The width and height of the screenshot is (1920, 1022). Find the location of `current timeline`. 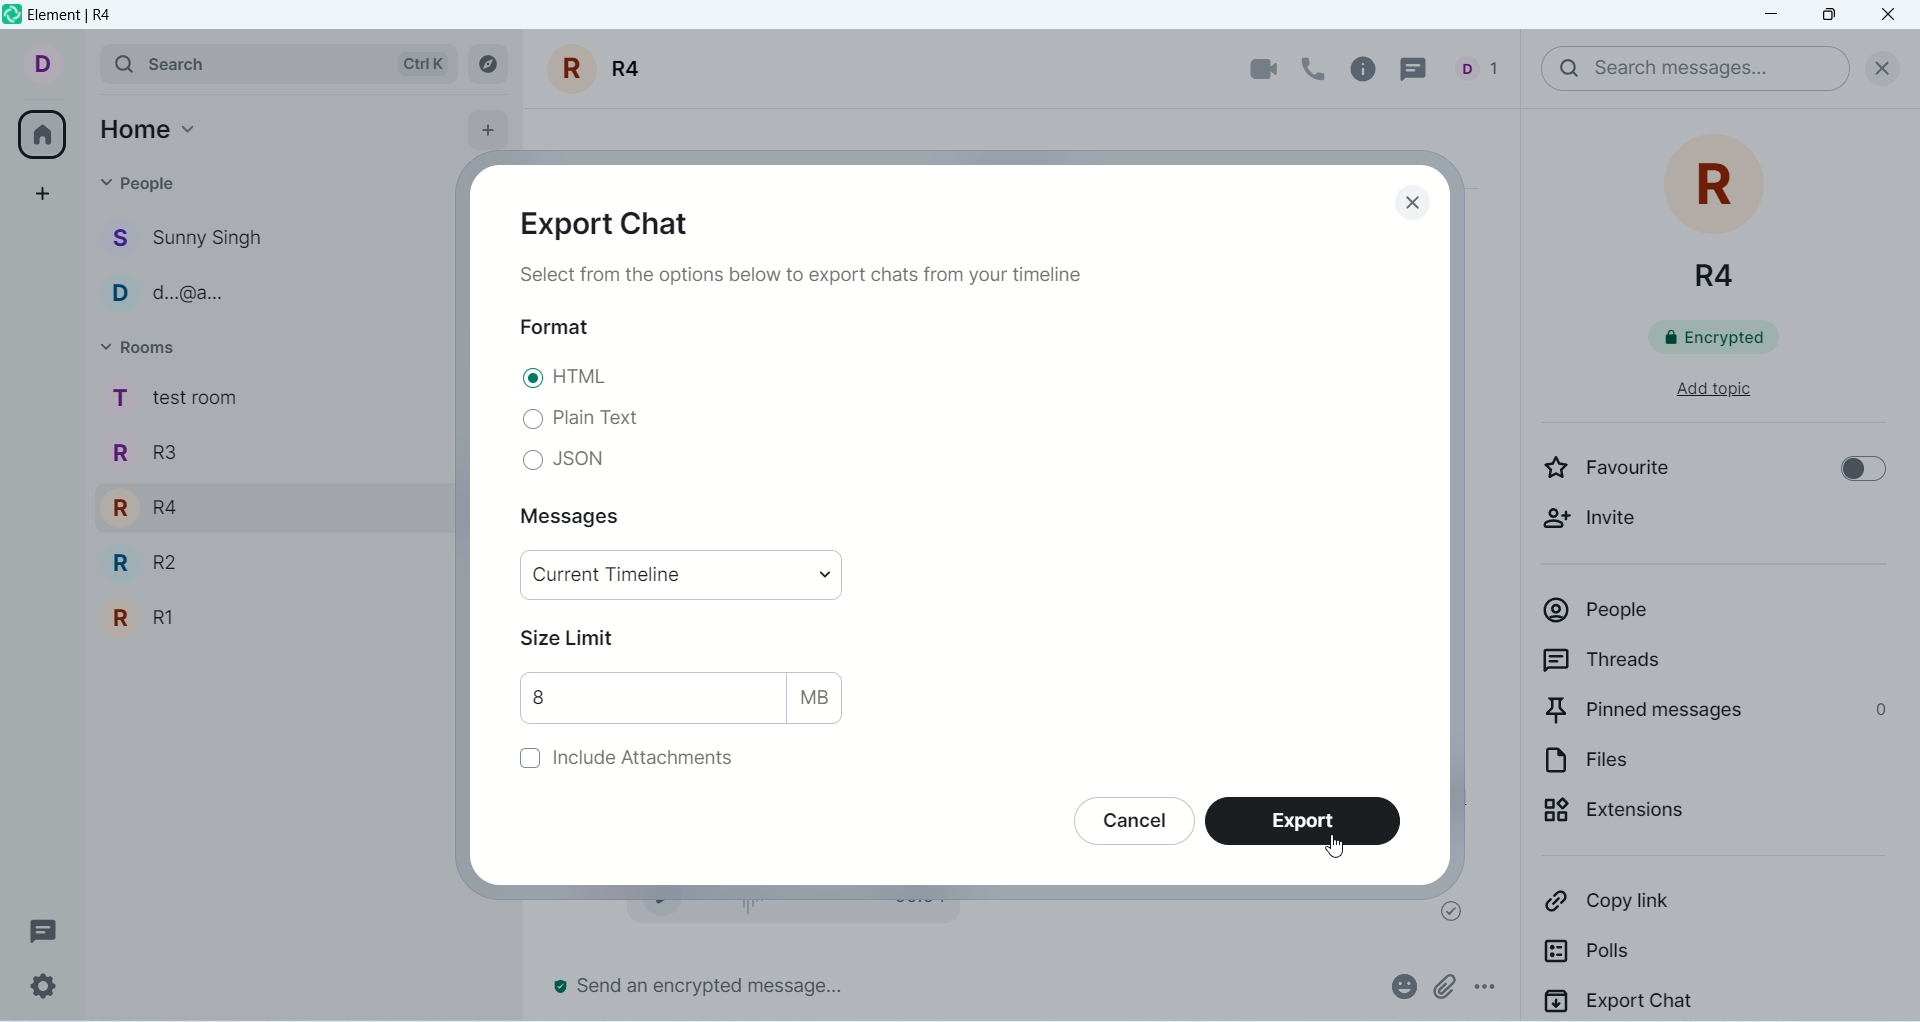

current timeline is located at coordinates (685, 575).